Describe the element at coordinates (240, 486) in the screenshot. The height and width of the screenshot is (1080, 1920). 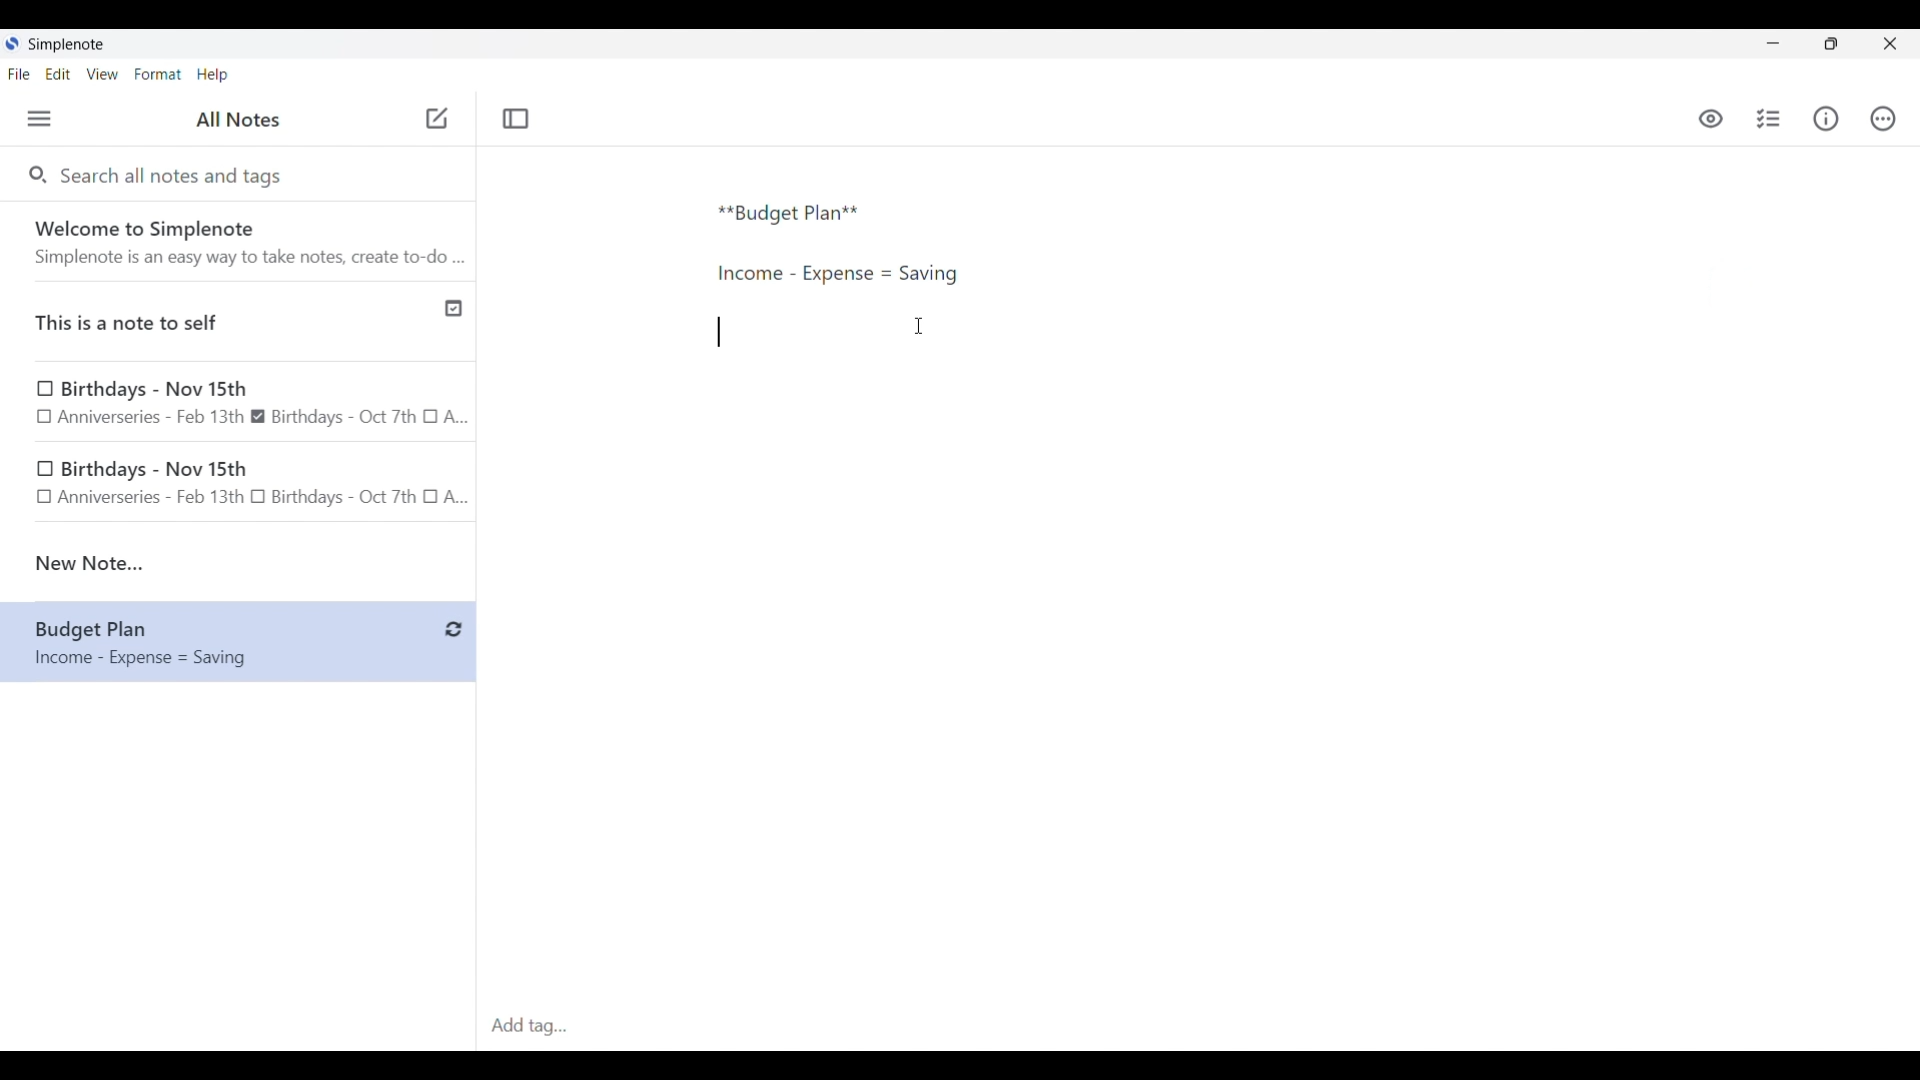
I see `birthday note` at that location.